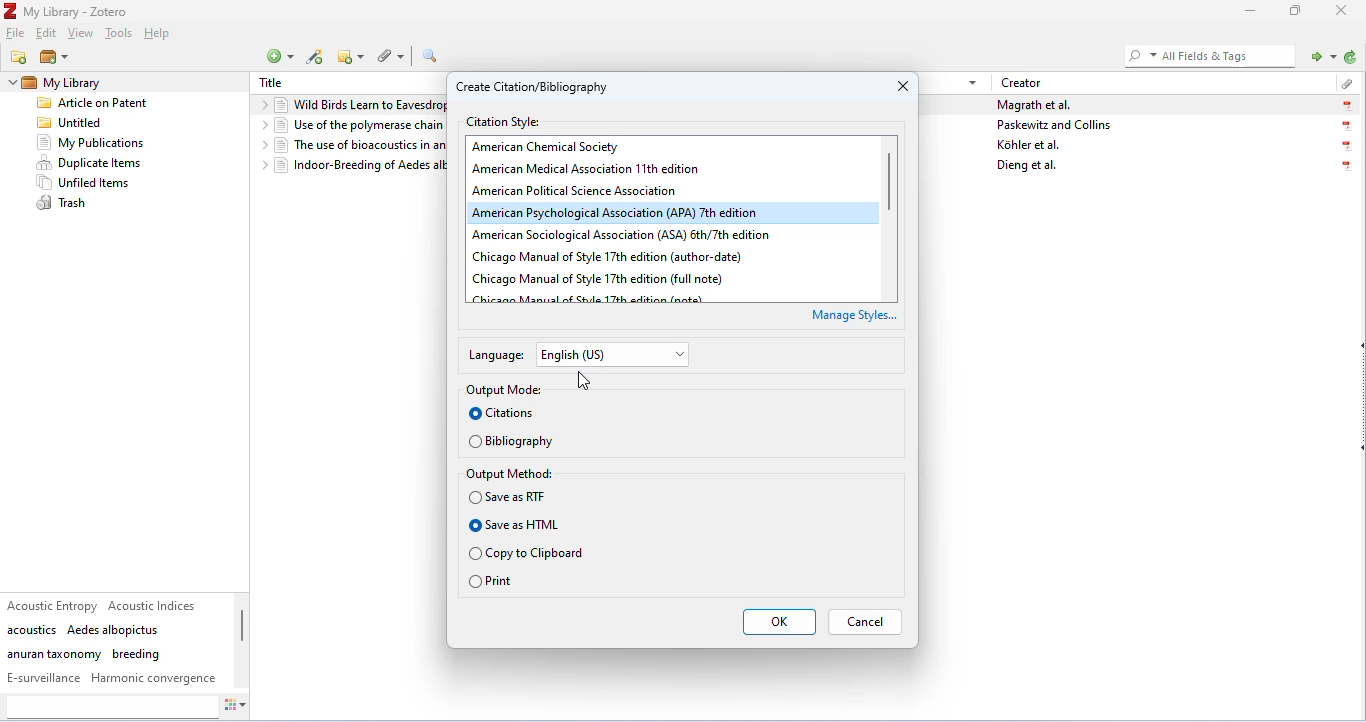 This screenshot has height=722, width=1366. I want to click on my publications, so click(92, 143).